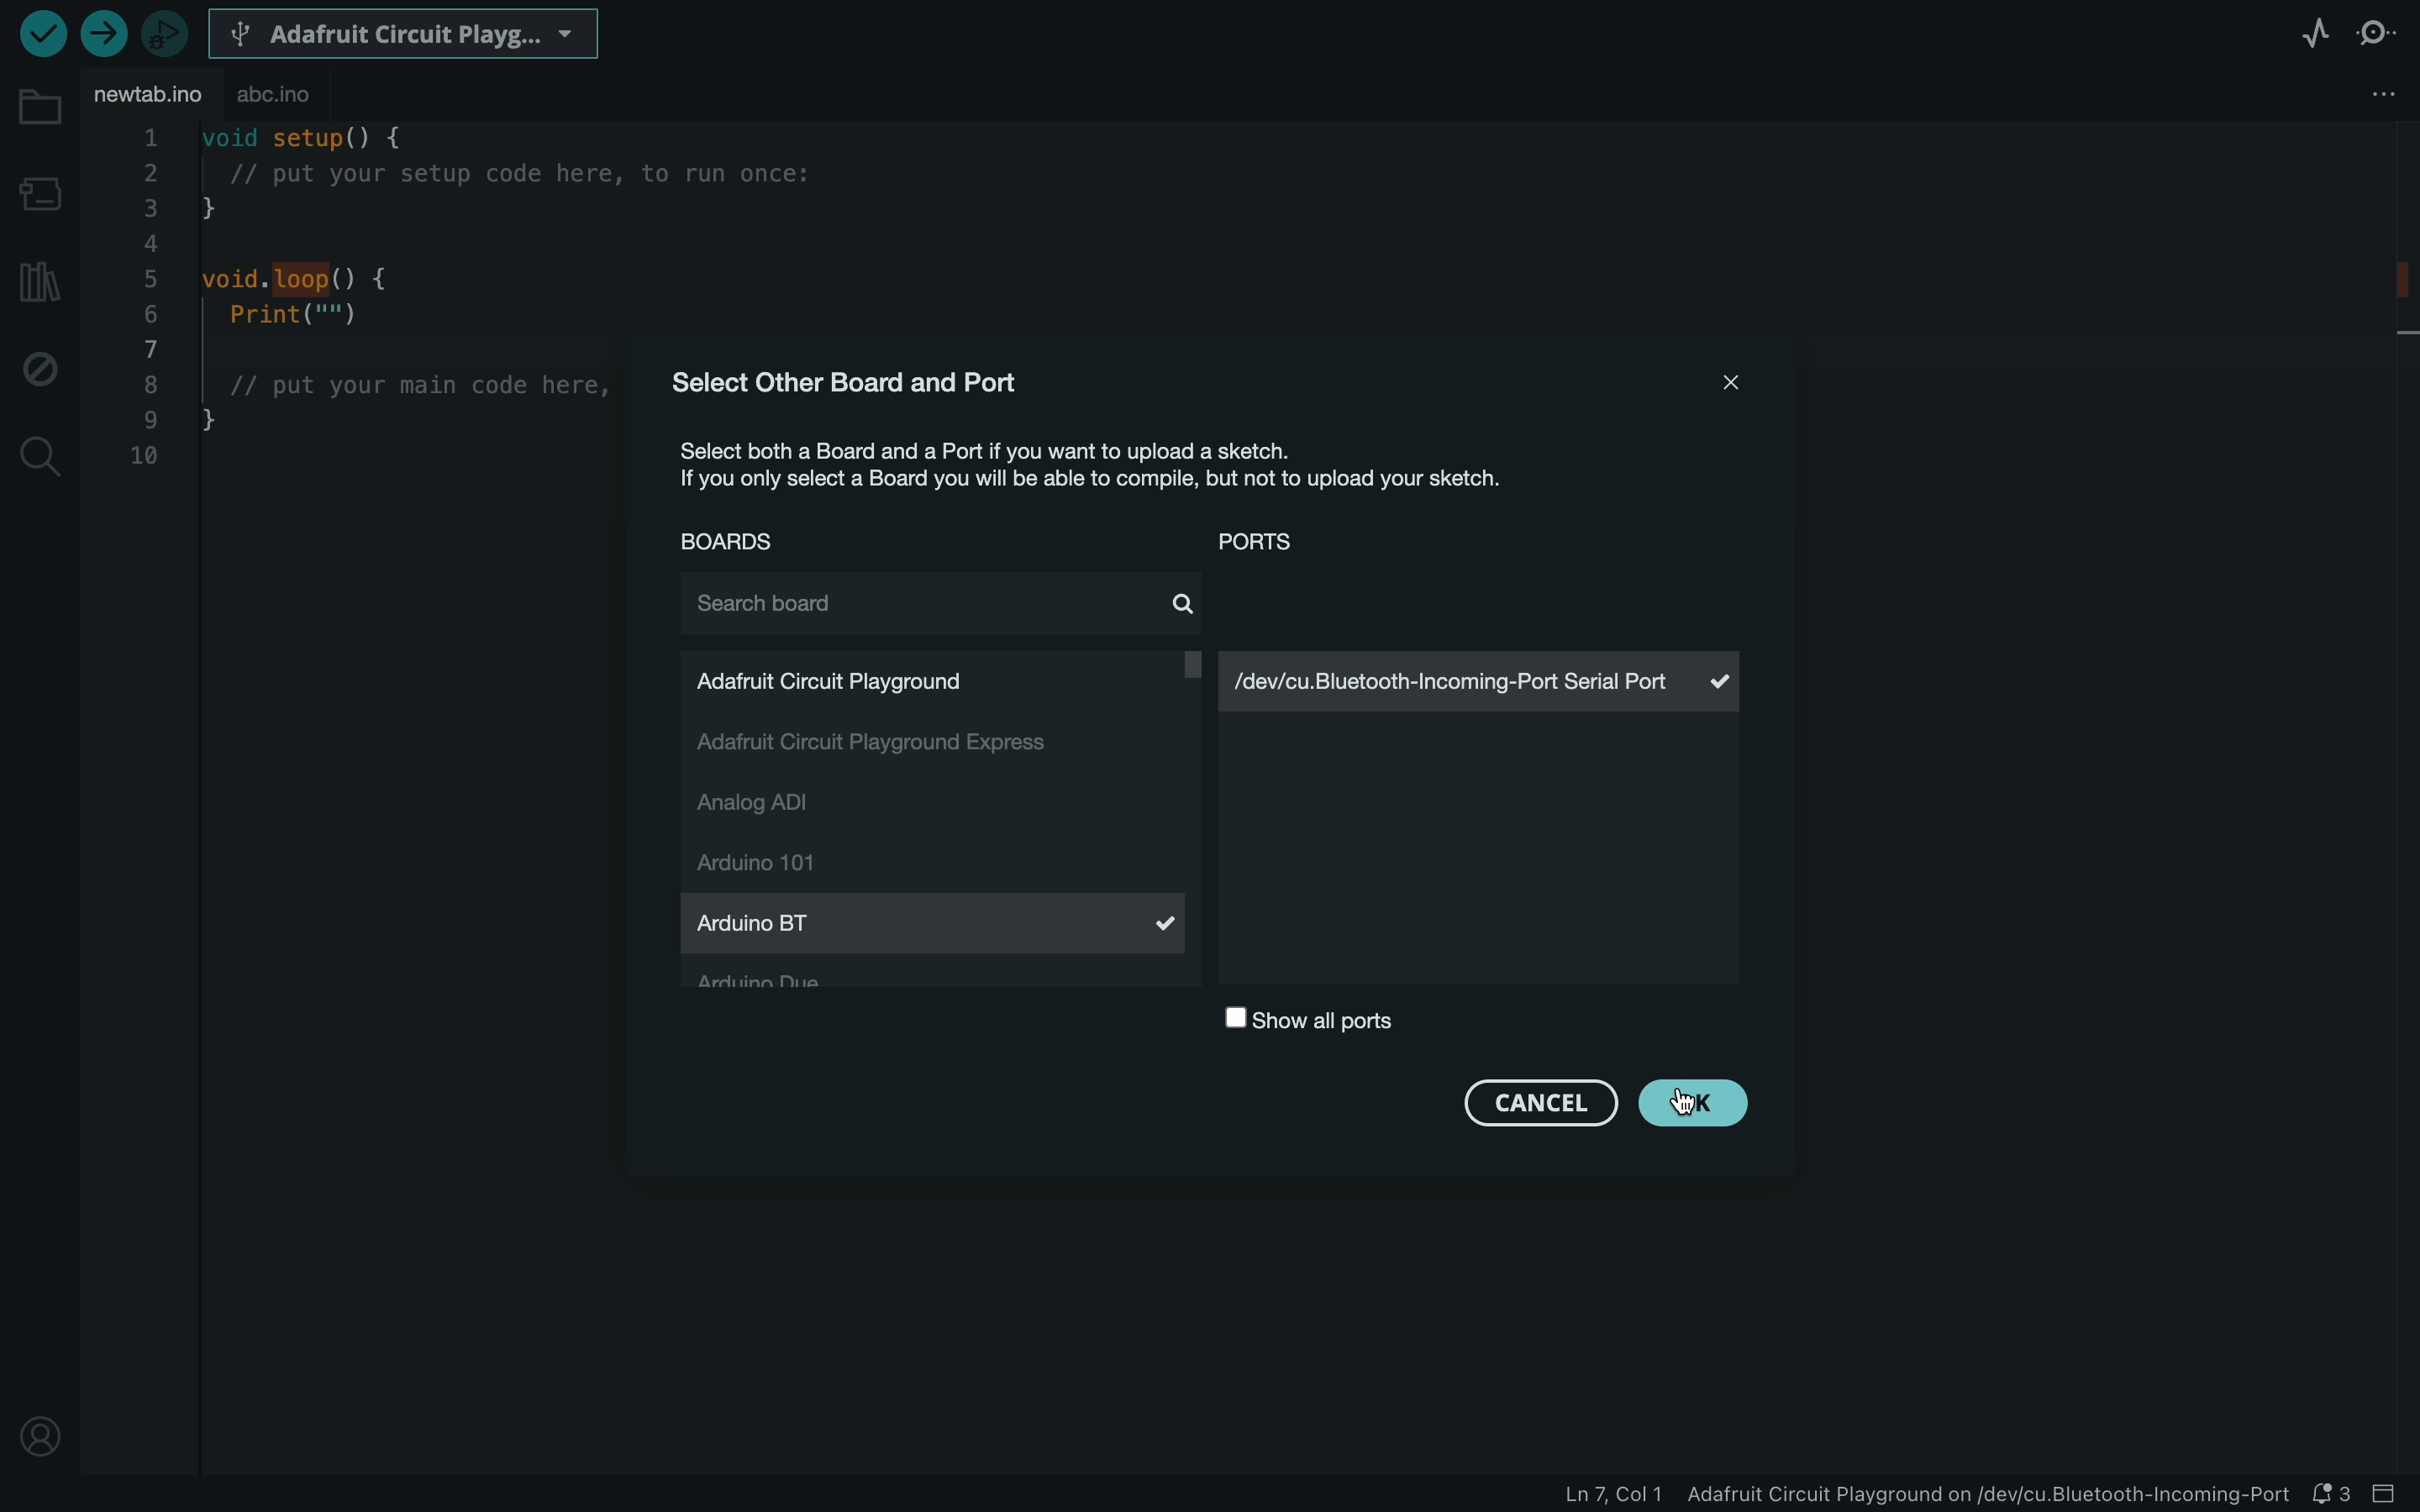 The image size is (2420, 1512). What do you see at coordinates (932, 920) in the screenshot?
I see `arduino Bt` at bounding box center [932, 920].